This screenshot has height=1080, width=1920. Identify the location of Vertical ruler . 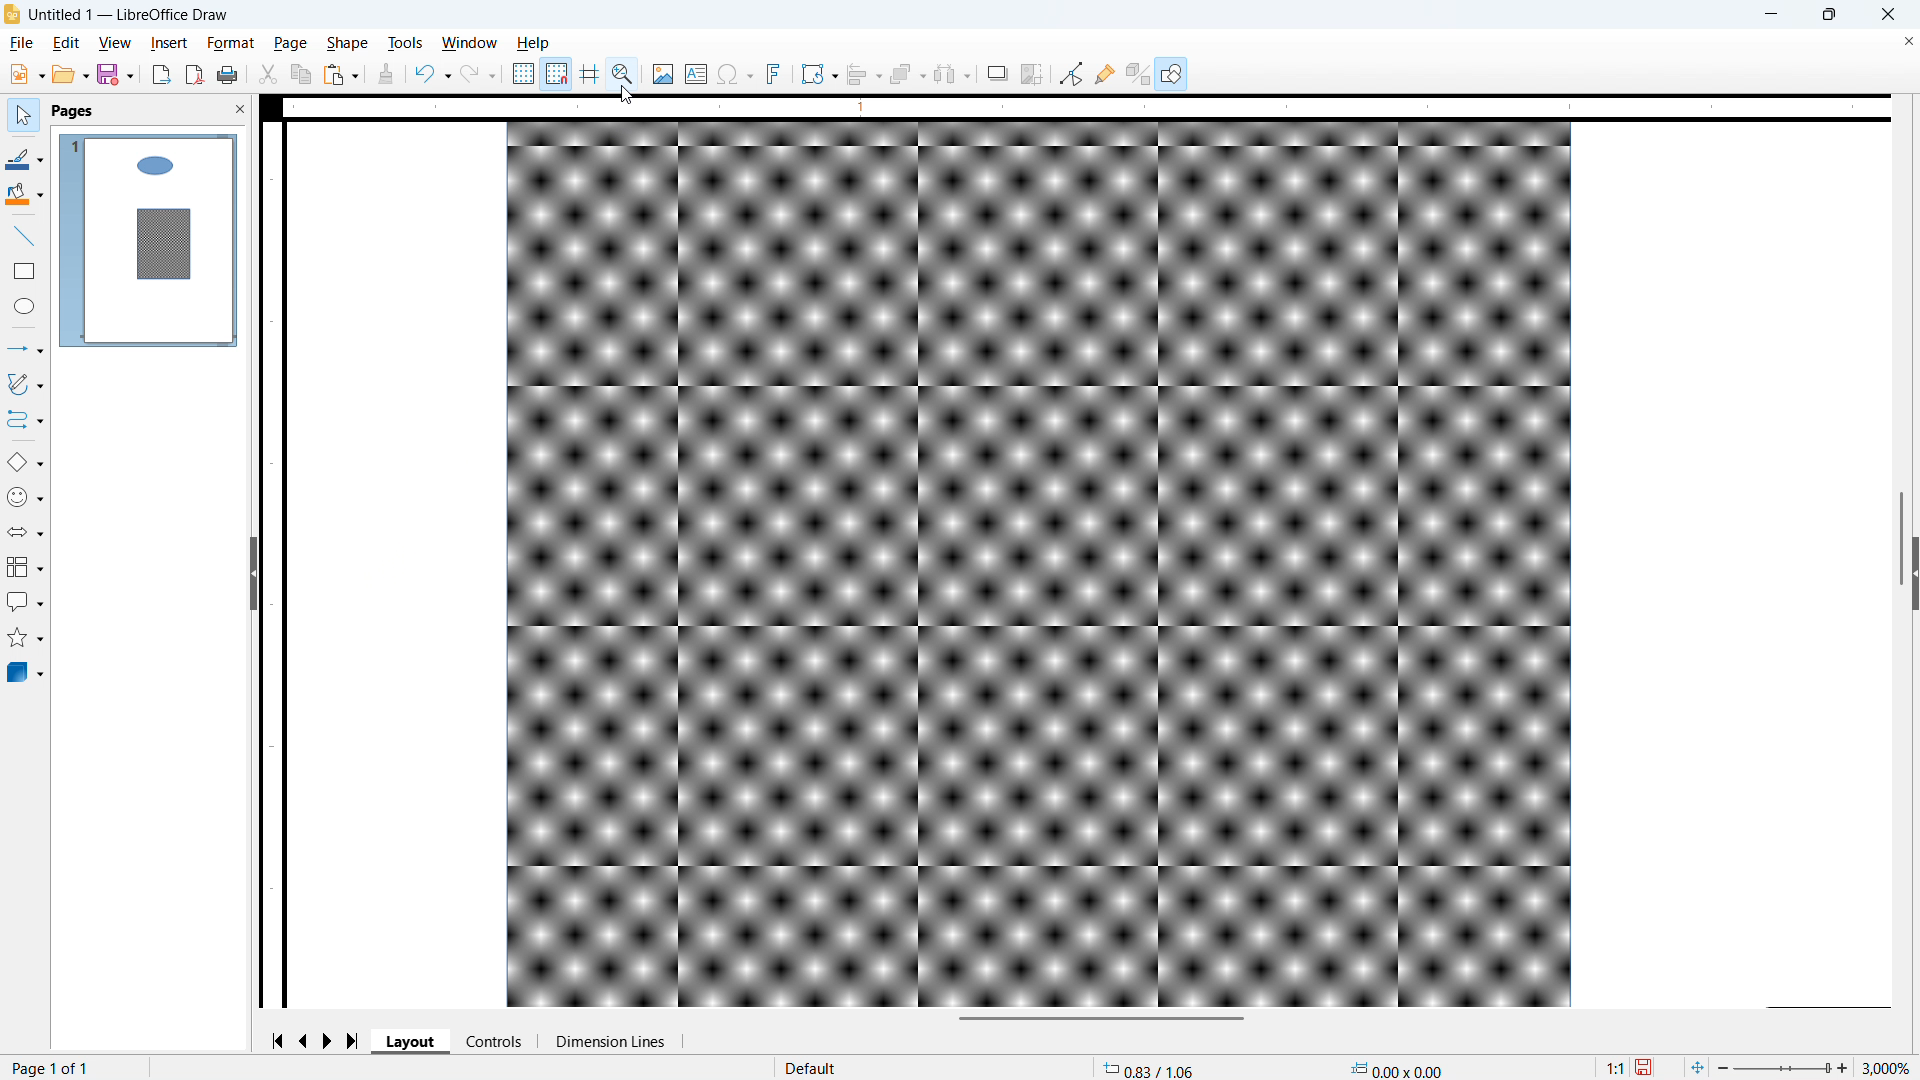
(272, 563).